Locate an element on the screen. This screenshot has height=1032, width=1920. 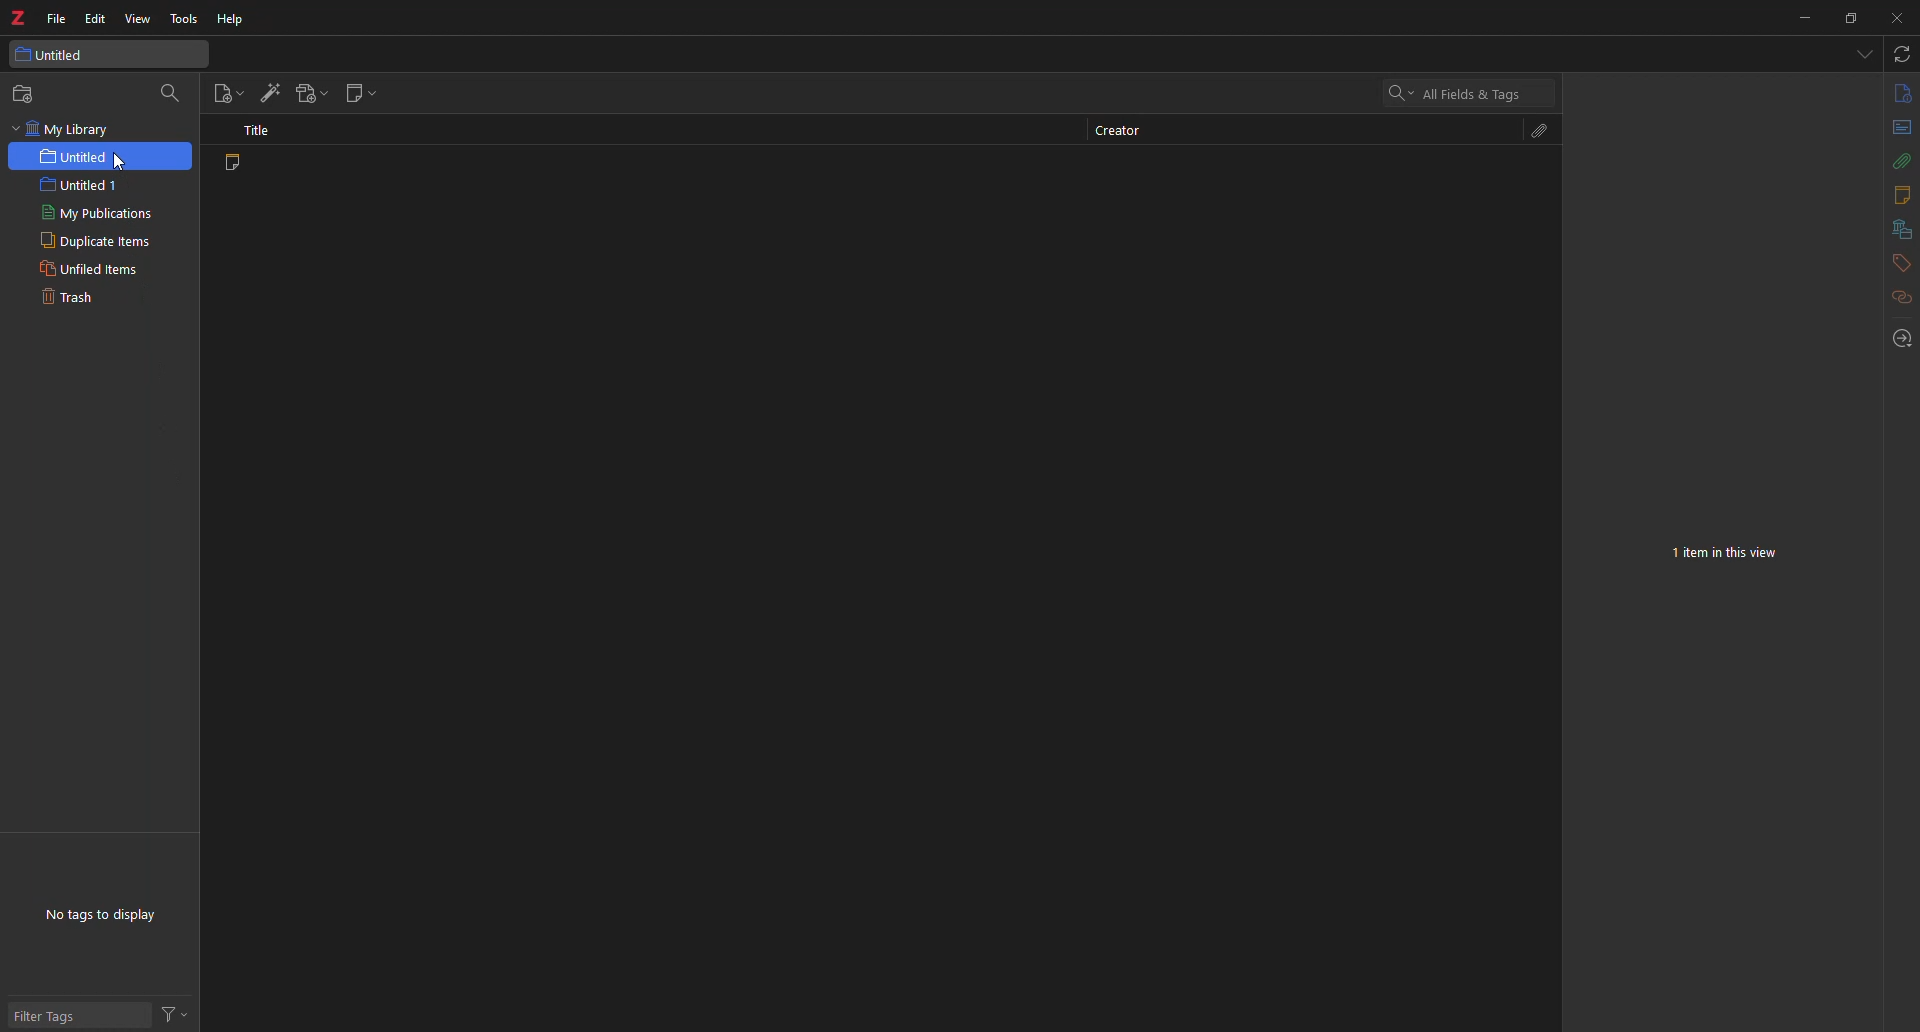
unfiled items is located at coordinates (93, 269).